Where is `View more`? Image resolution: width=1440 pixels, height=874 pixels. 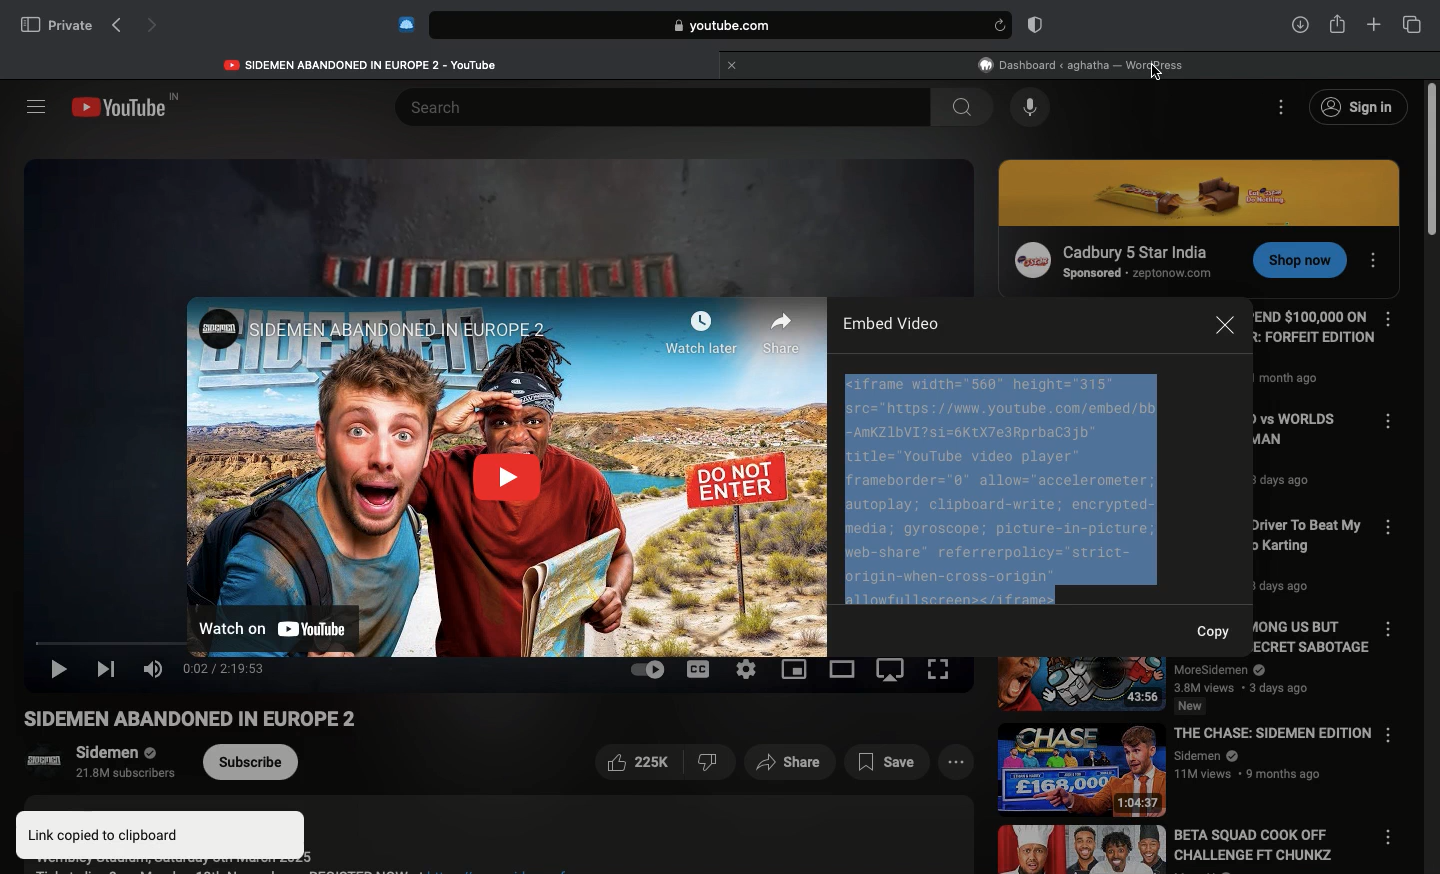
View more is located at coordinates (954, 763).